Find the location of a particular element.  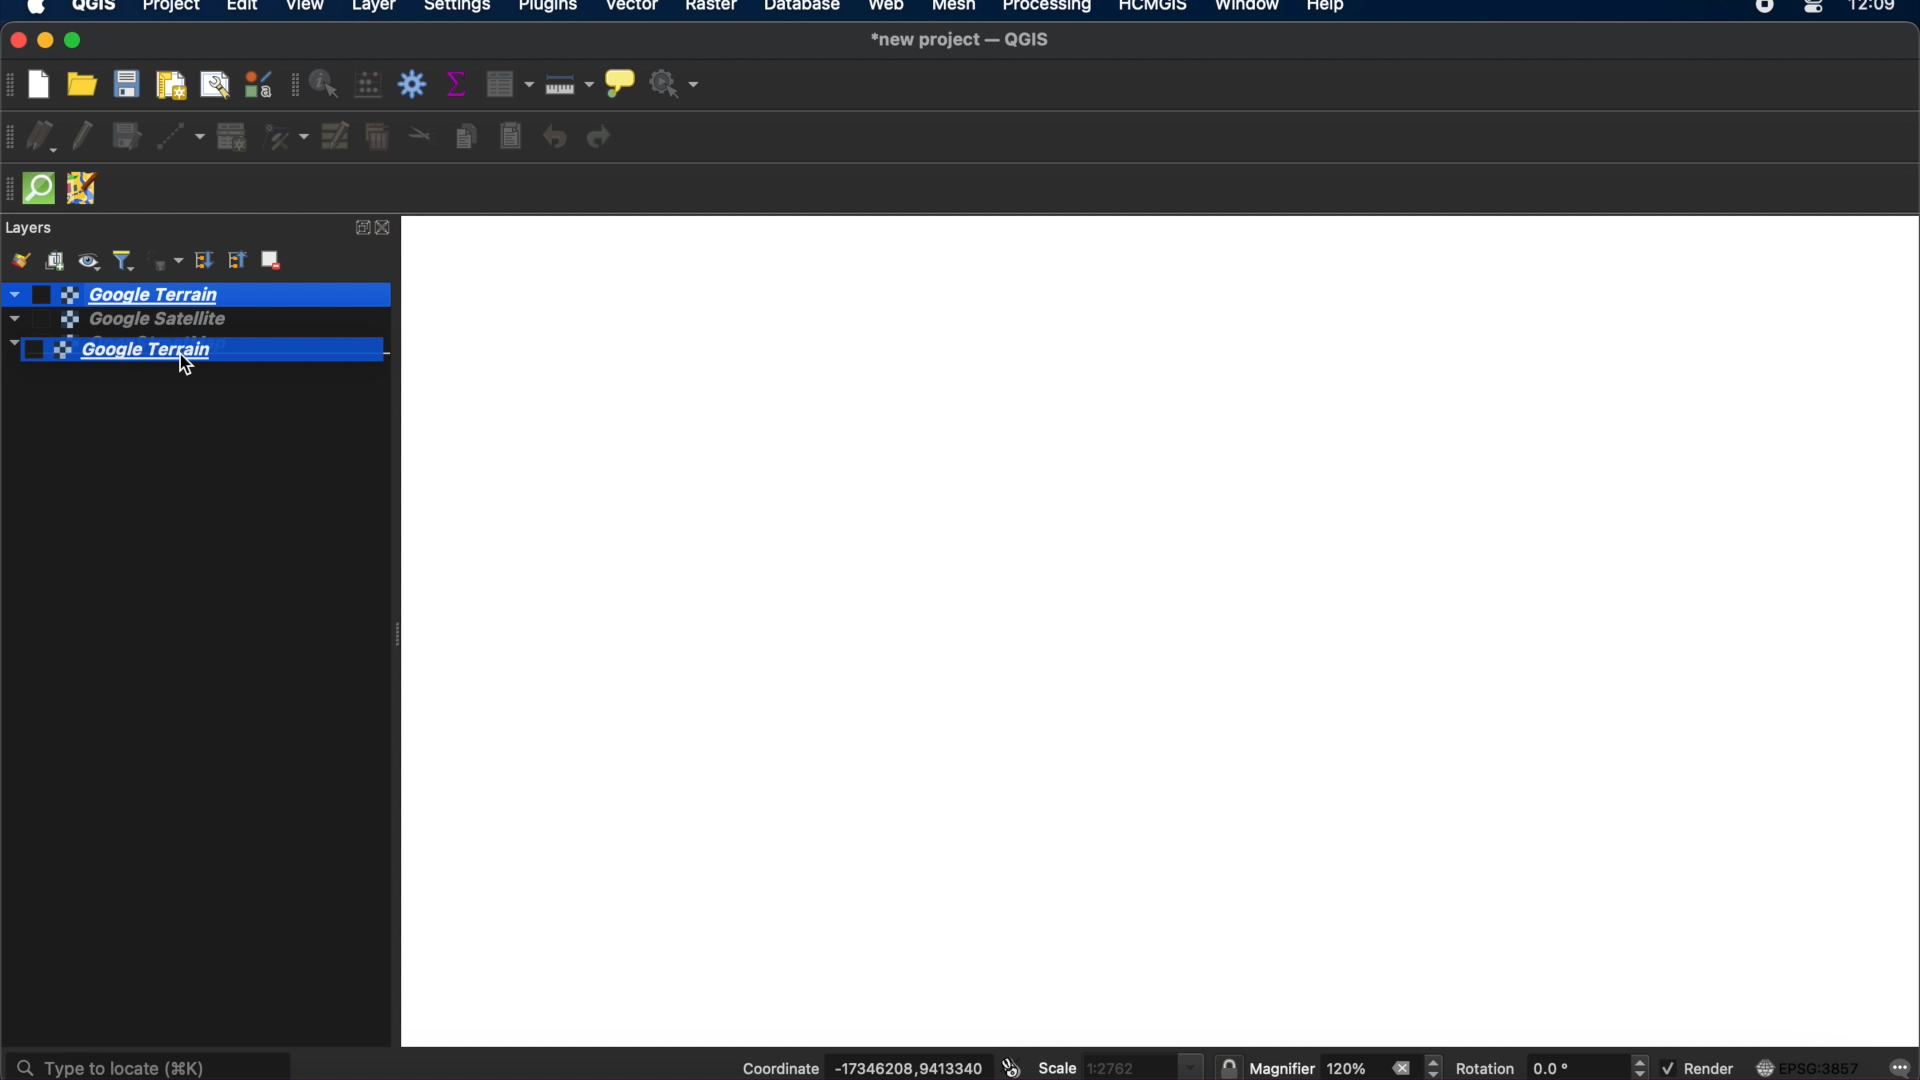

control center is located at coordinates (1816, 8).